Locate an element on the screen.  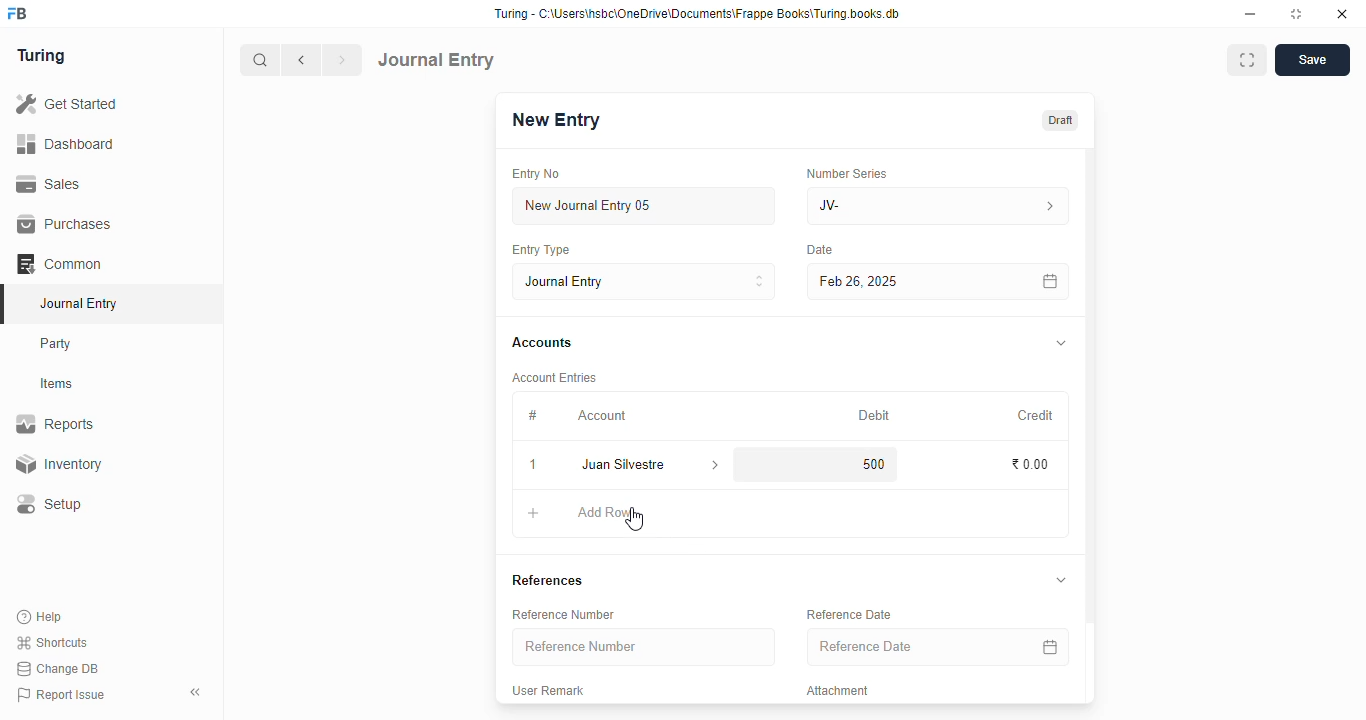
reference date is located at coordinates (848, 615).